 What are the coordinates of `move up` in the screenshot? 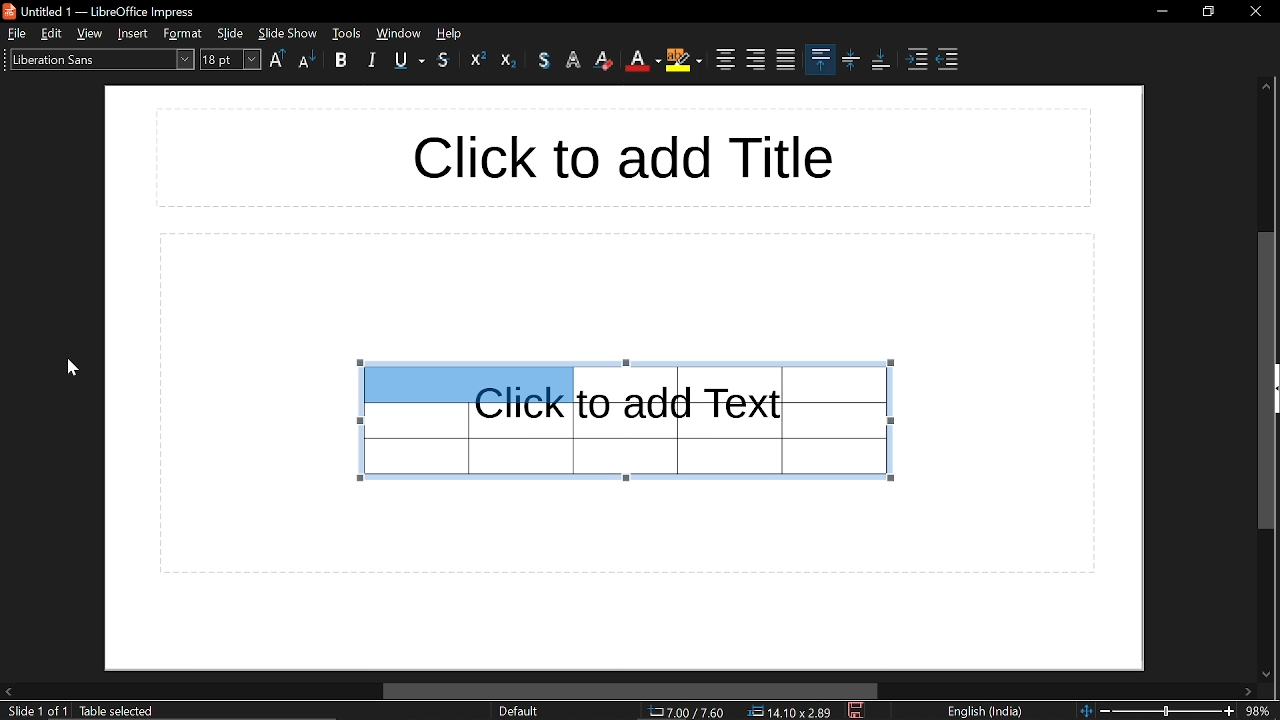 It's located at (1266, 89).